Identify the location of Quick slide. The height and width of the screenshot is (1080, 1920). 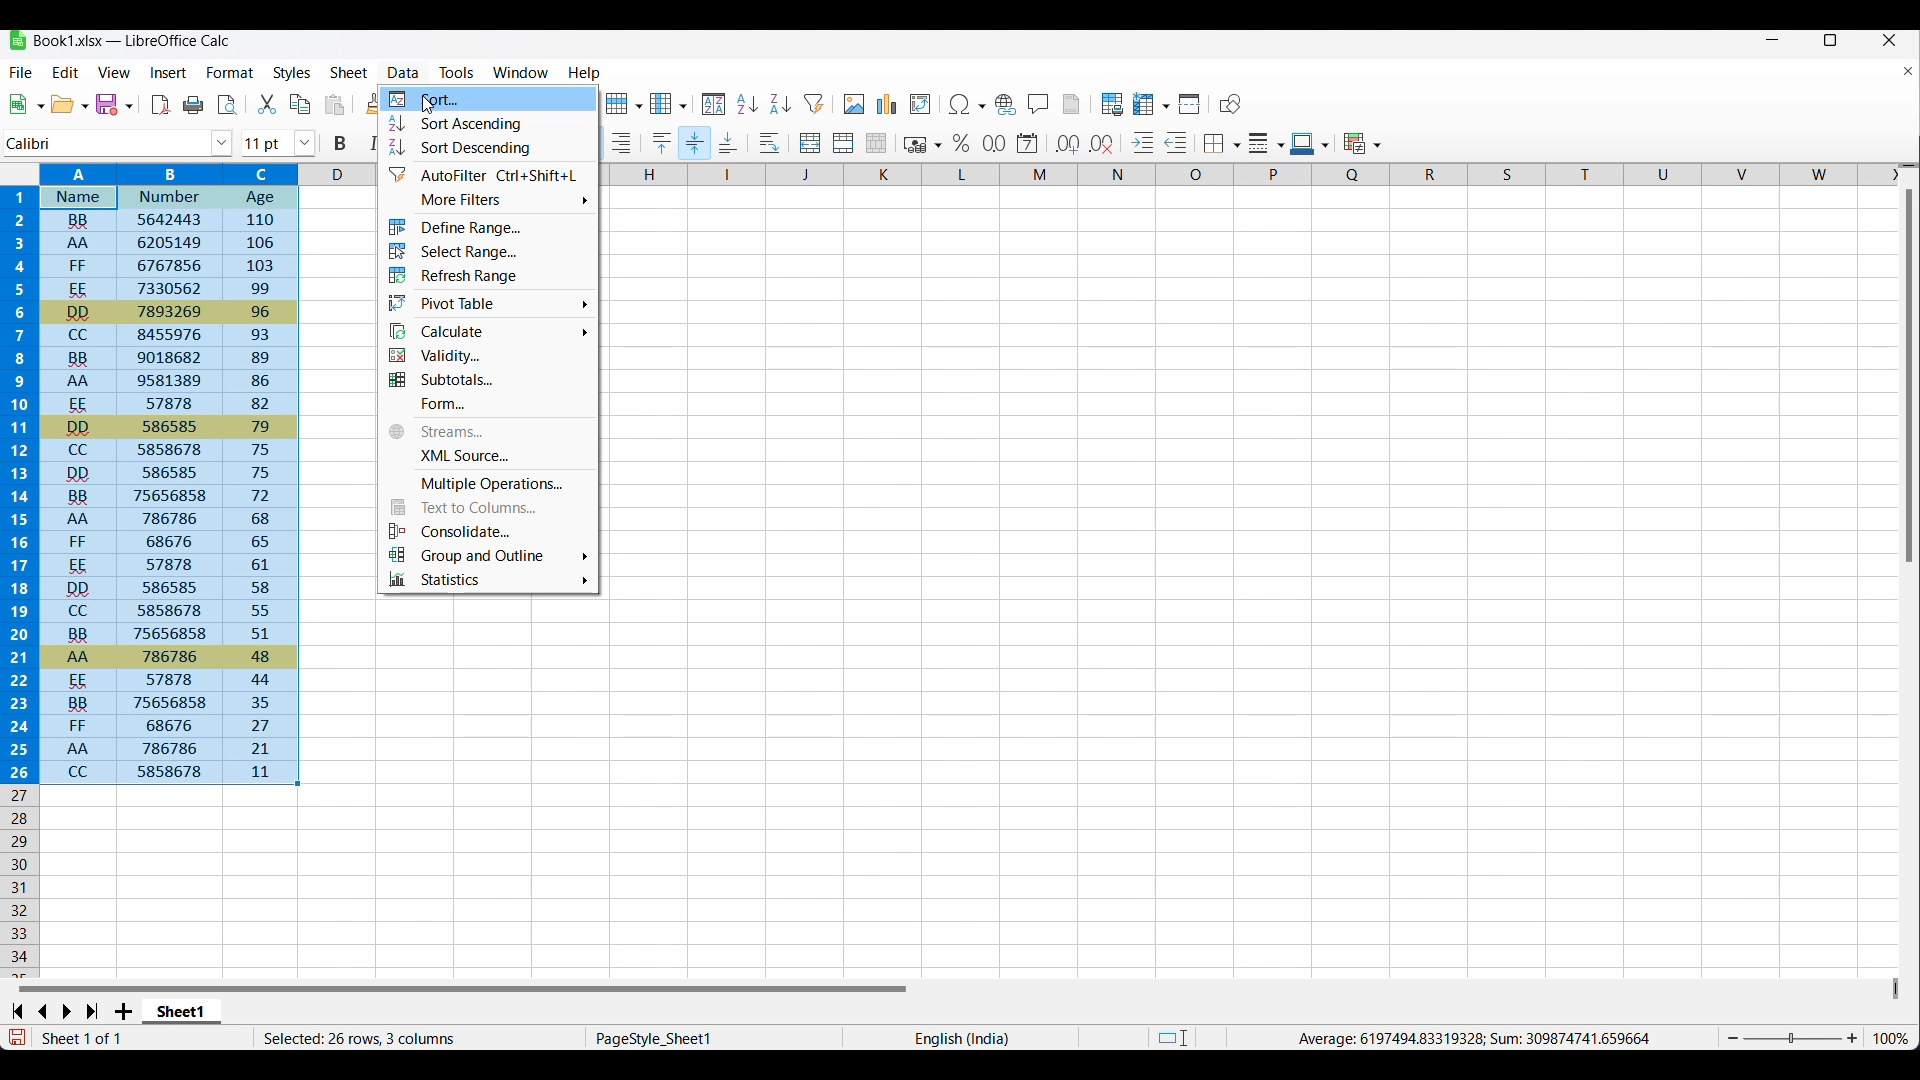
(1896, 989).